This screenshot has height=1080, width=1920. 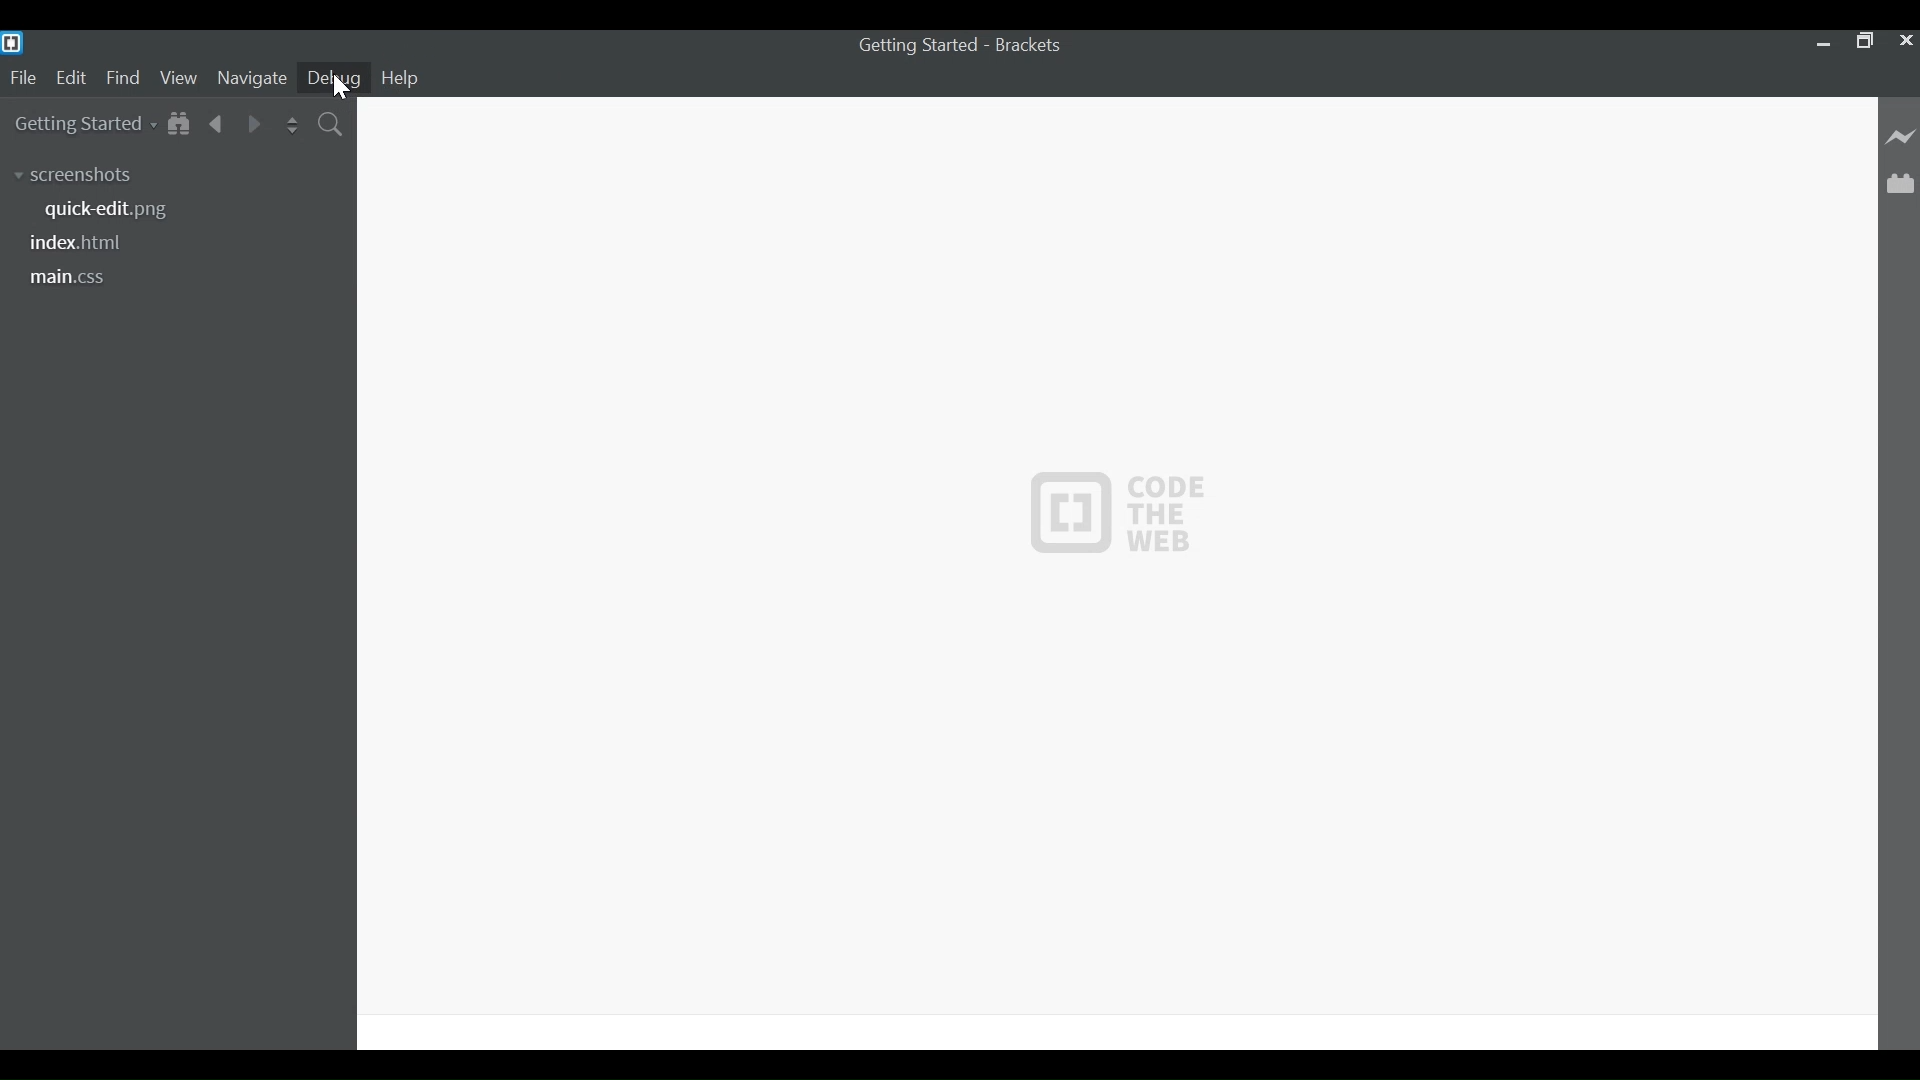 I want to click on main.css, so click(x=65, y=278).